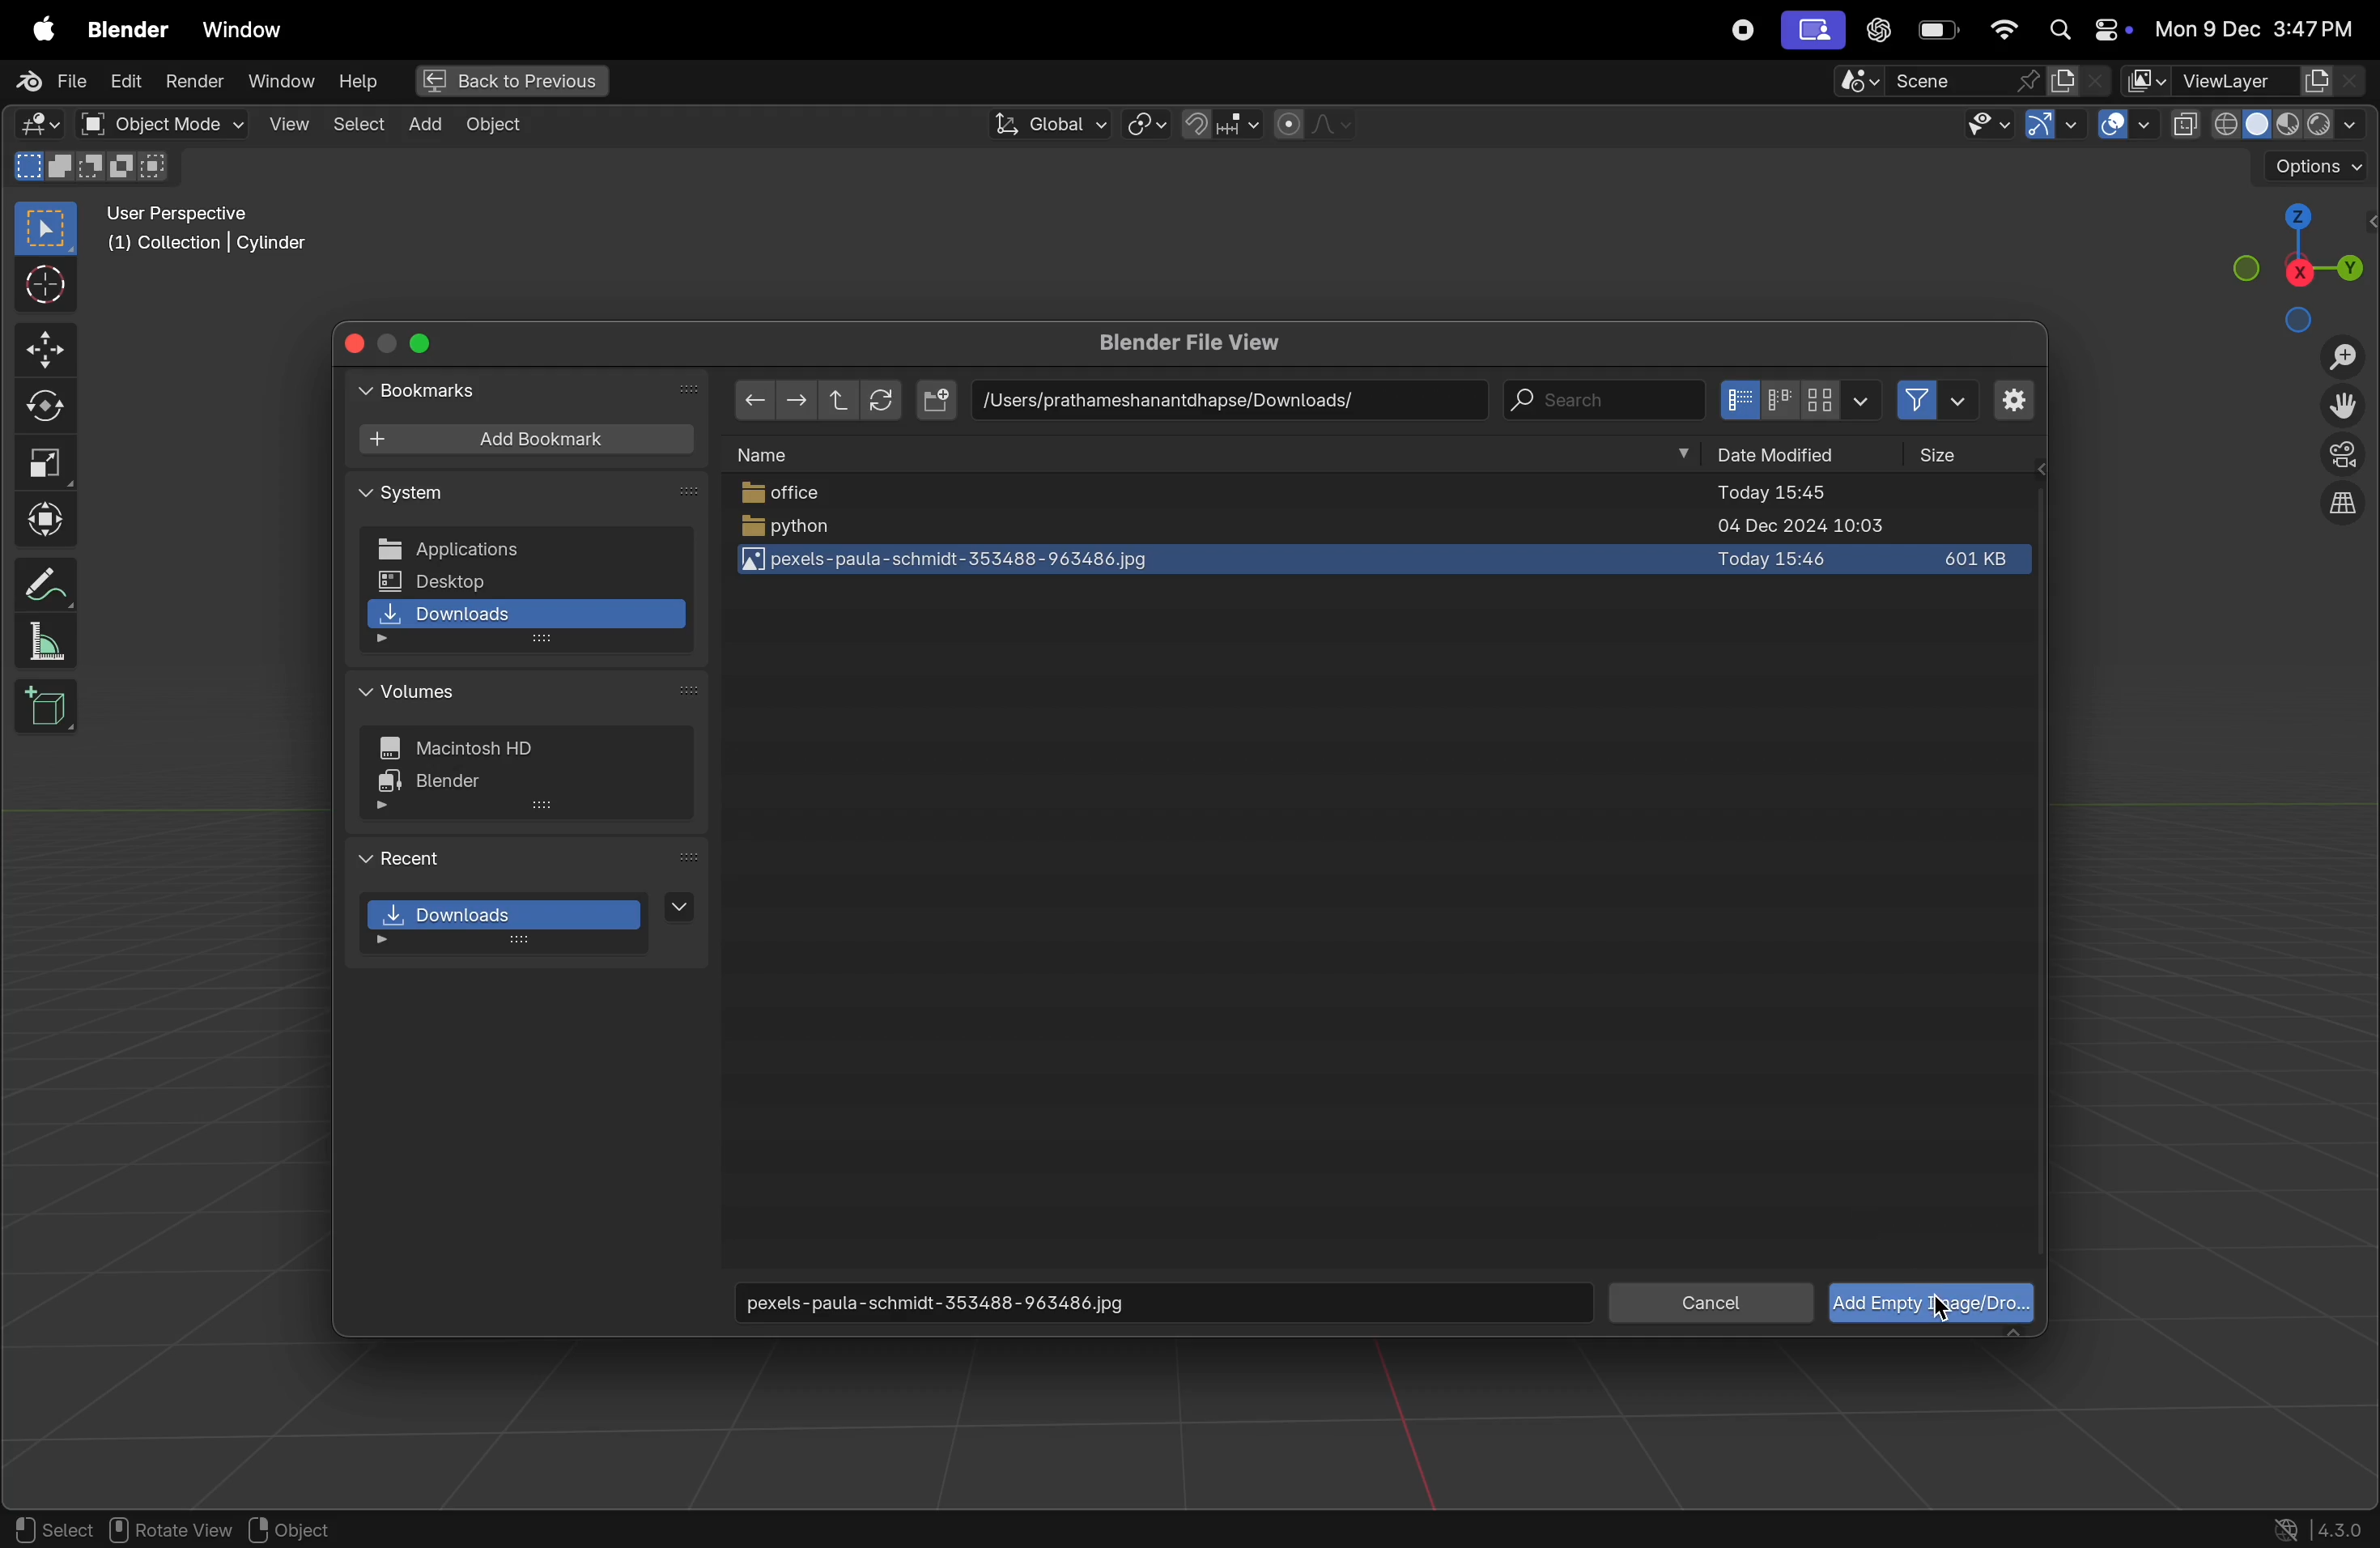 The height and width of the screenshot is (1548, 2380). What do you see at coordinates (1931, 402) in the screenshot?
I see `filters` at bounding box center [1931, 402].